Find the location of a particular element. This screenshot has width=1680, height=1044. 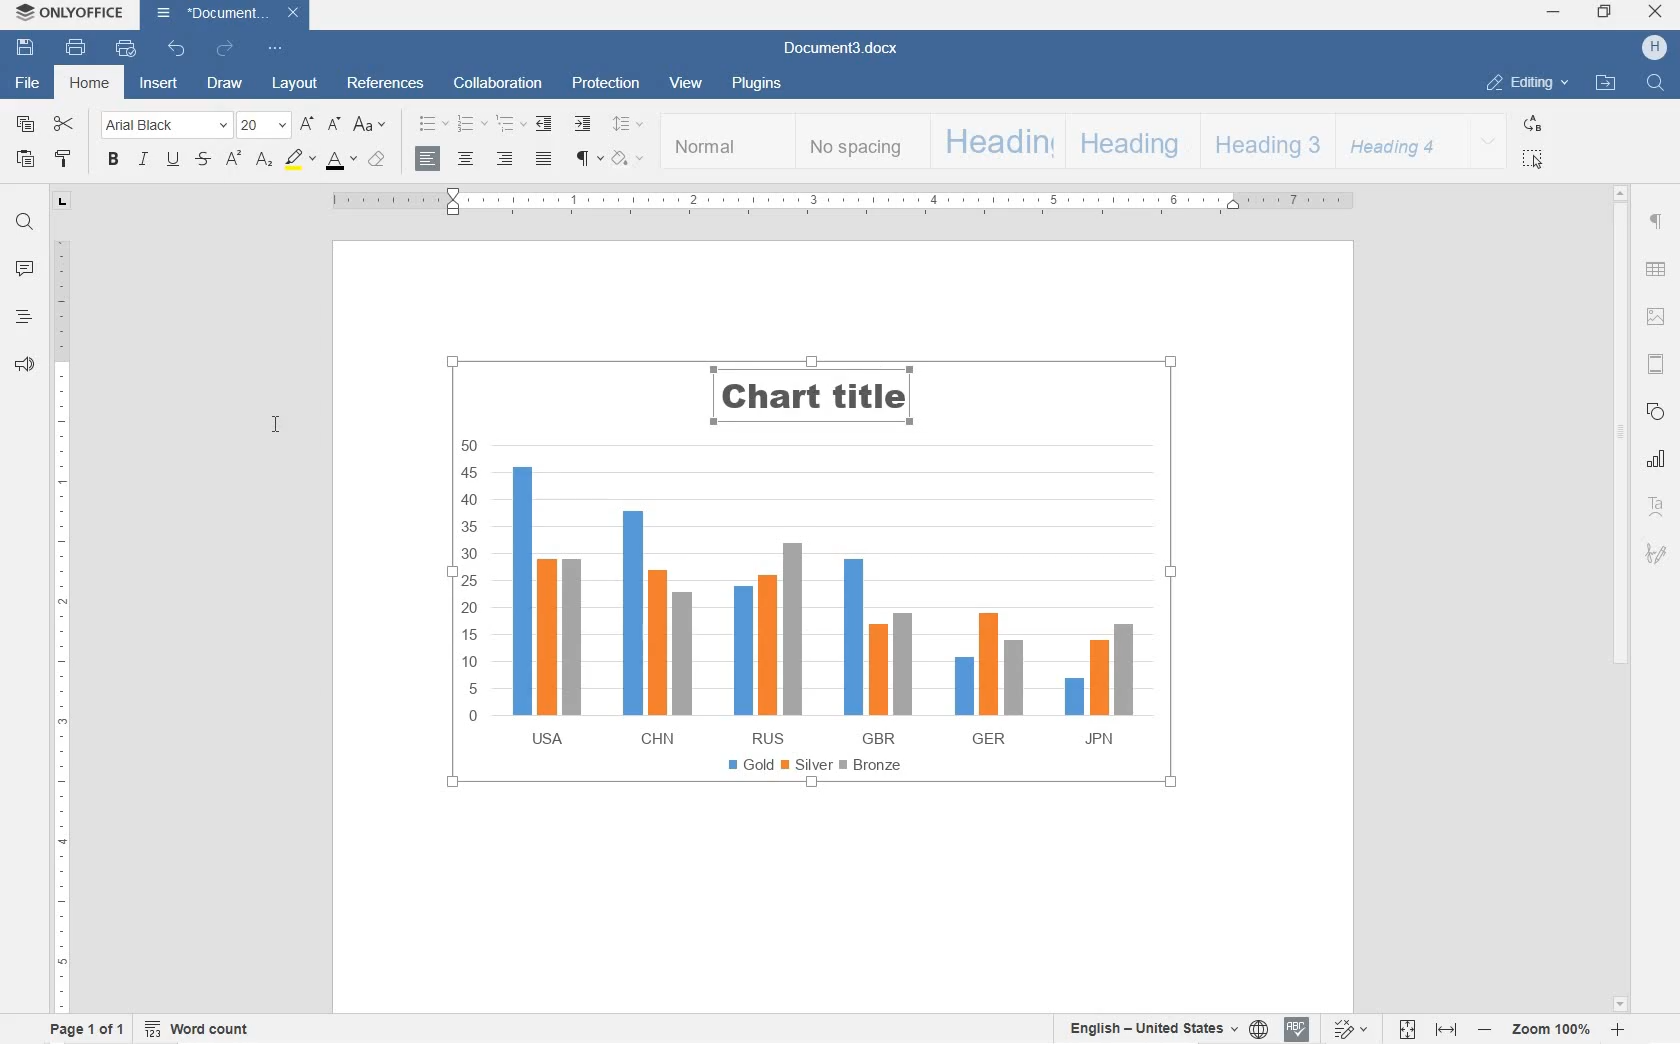

ALIGN LEFT is located at coordinates (427, 161).